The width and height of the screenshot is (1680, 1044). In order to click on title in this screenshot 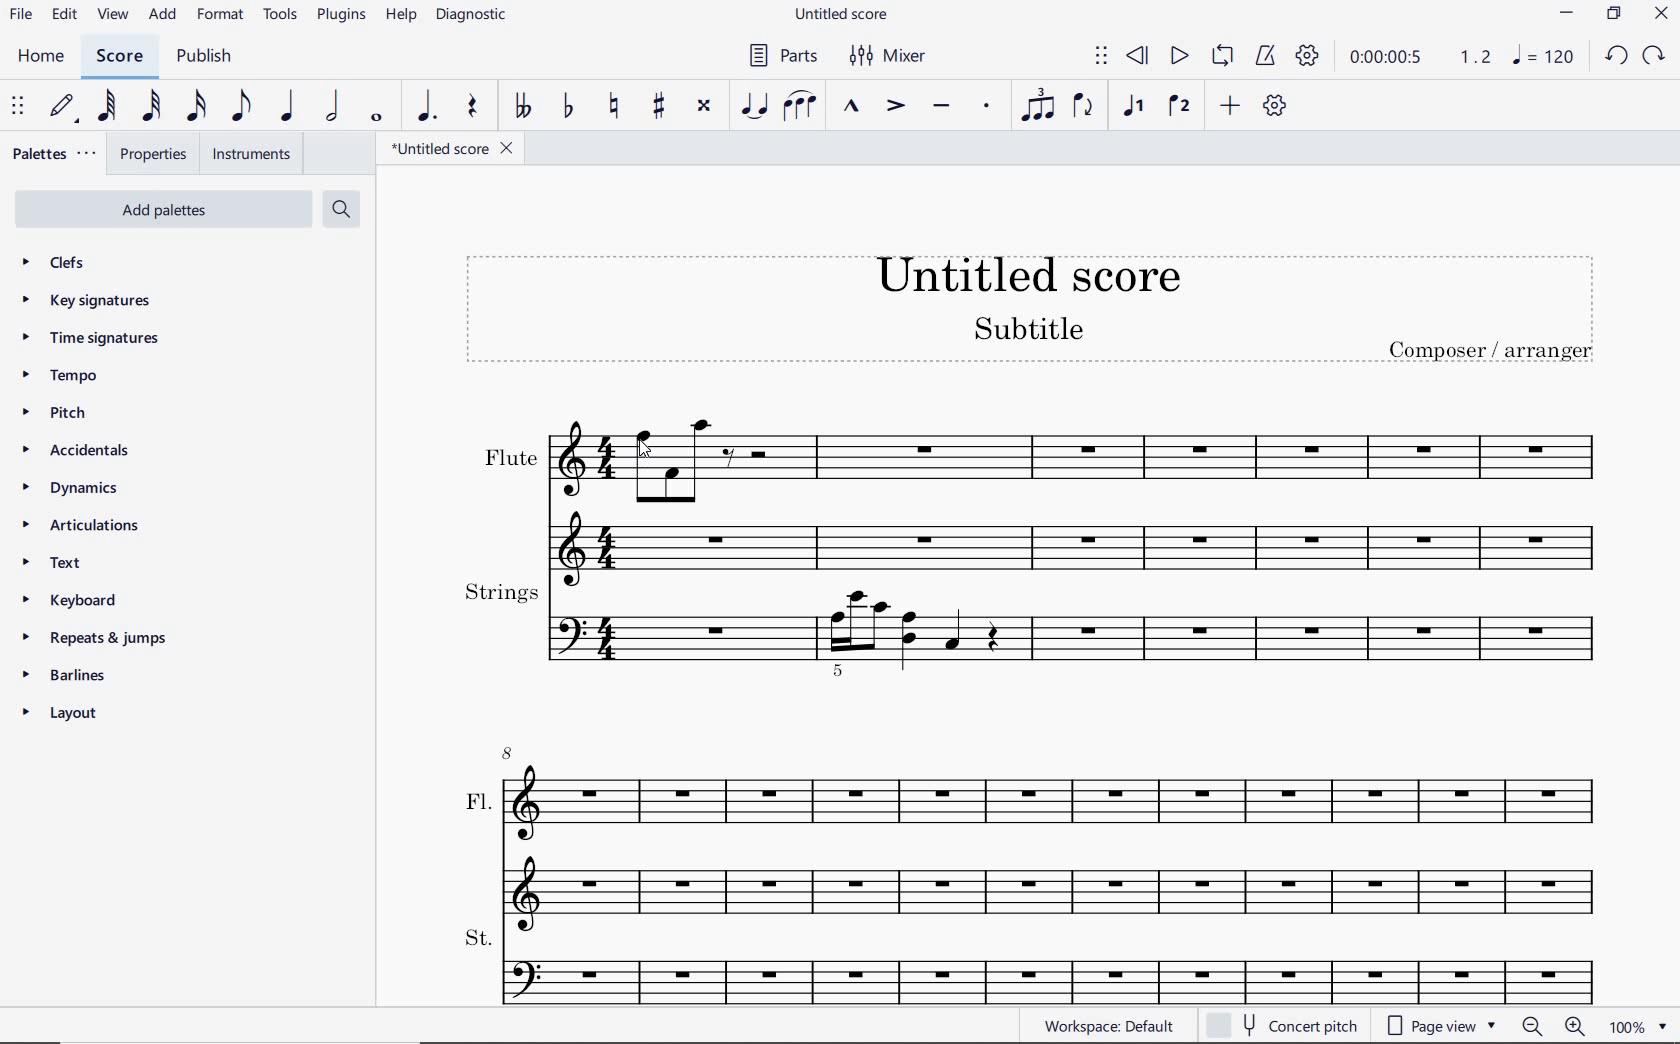, I will do `click(1036, 316)`.